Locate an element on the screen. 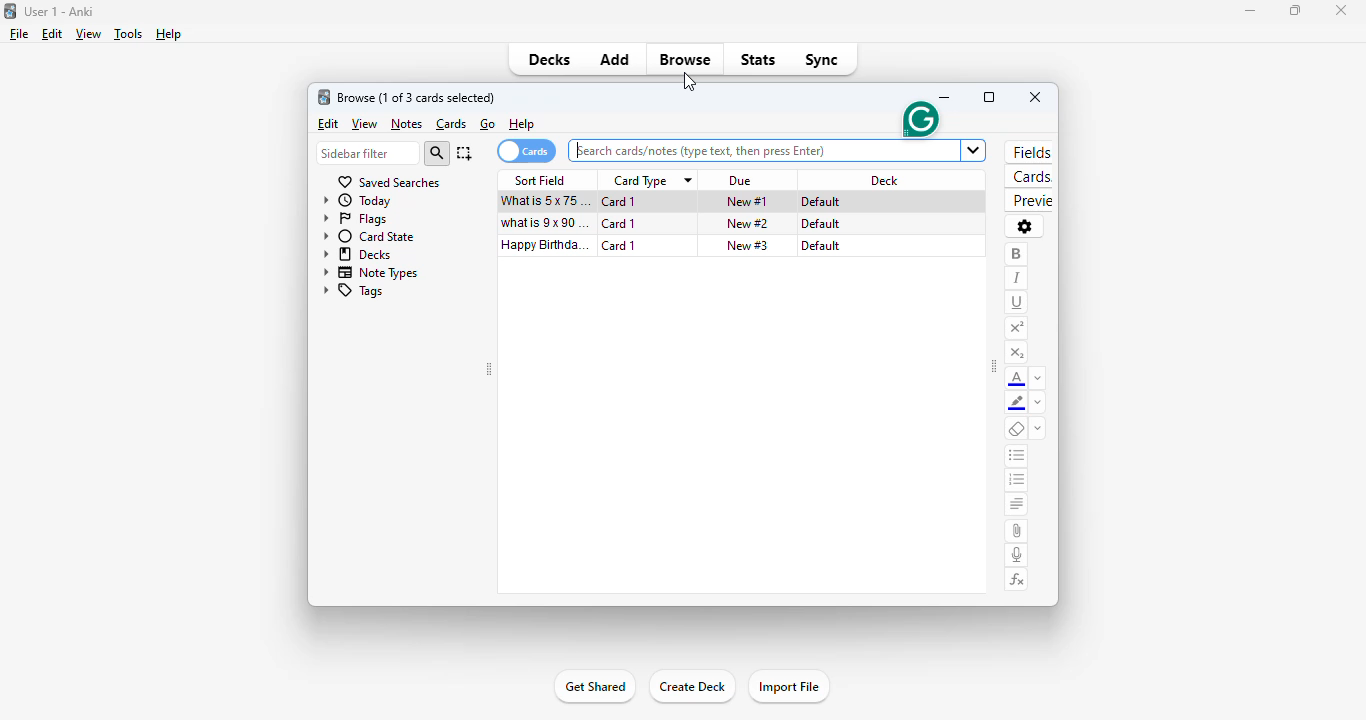 Image resolution: width=1366 pixels, height=720 pixels. close is located at coordinates (1035, 97).